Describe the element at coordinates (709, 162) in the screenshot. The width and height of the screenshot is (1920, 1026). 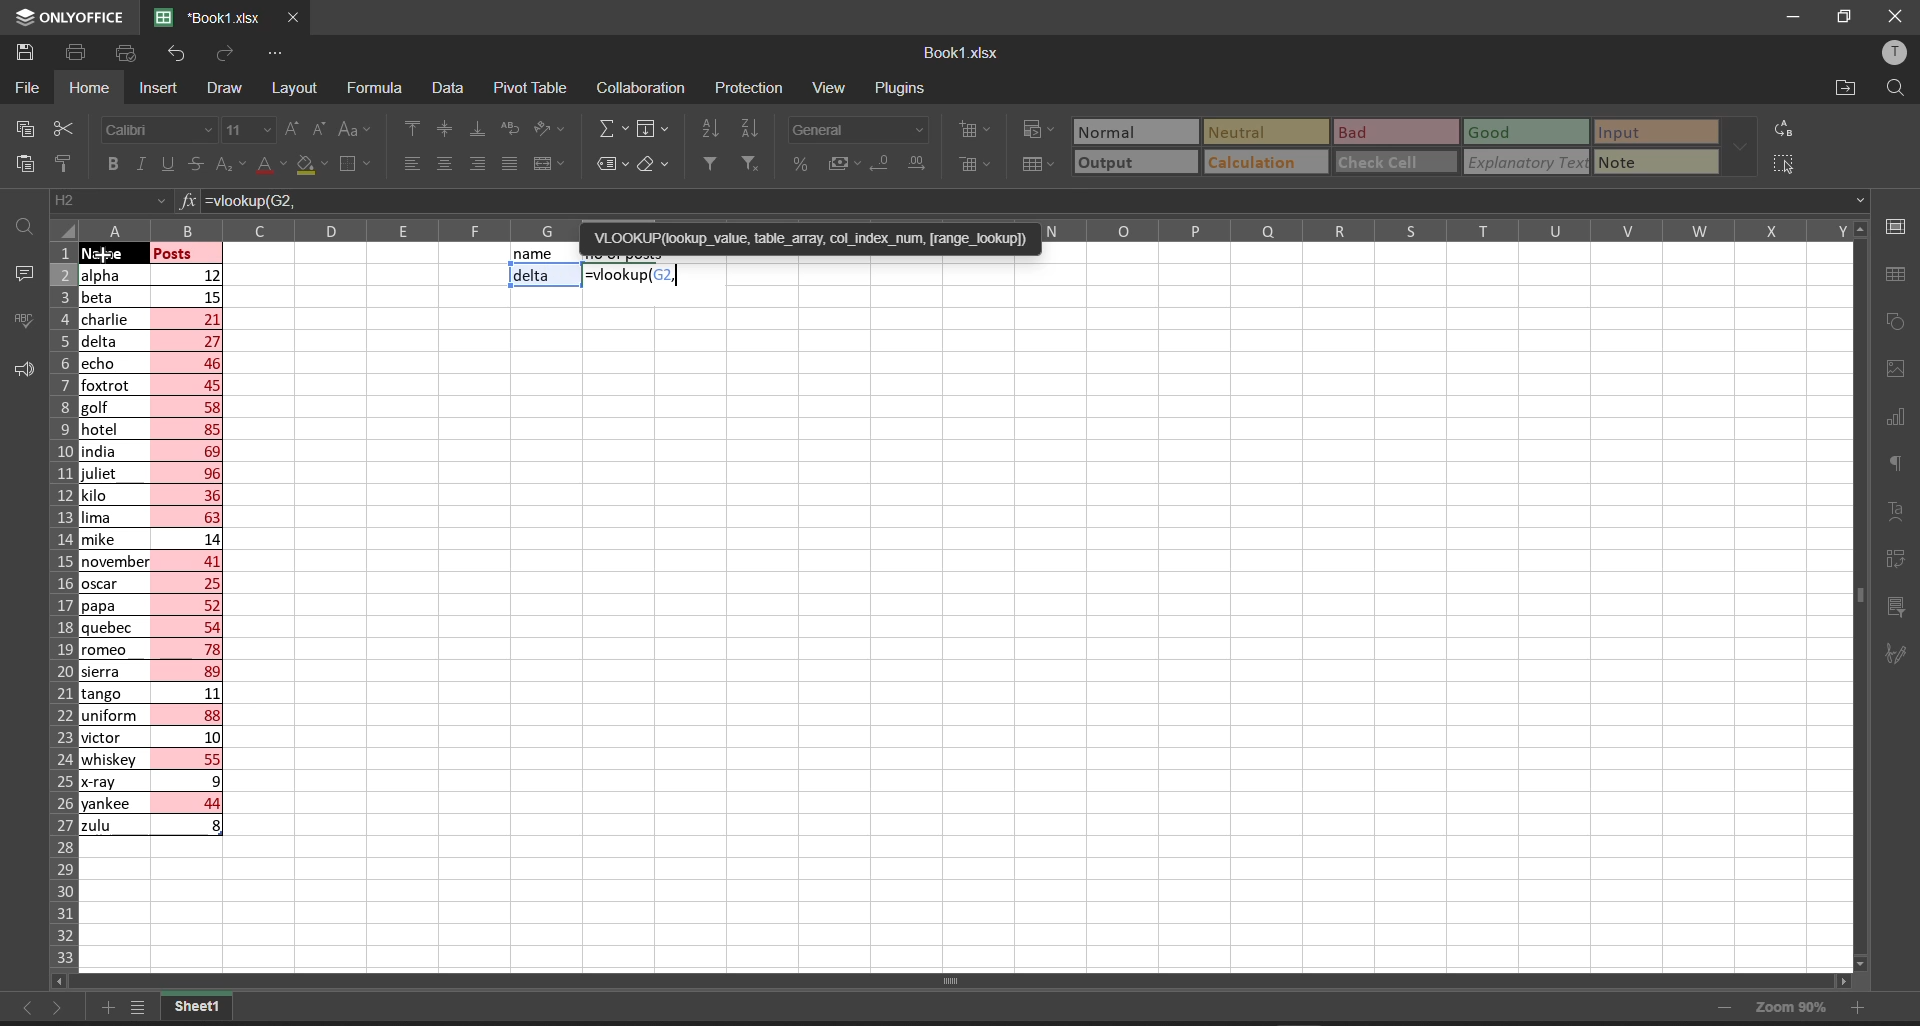
I see `filter` at that location.